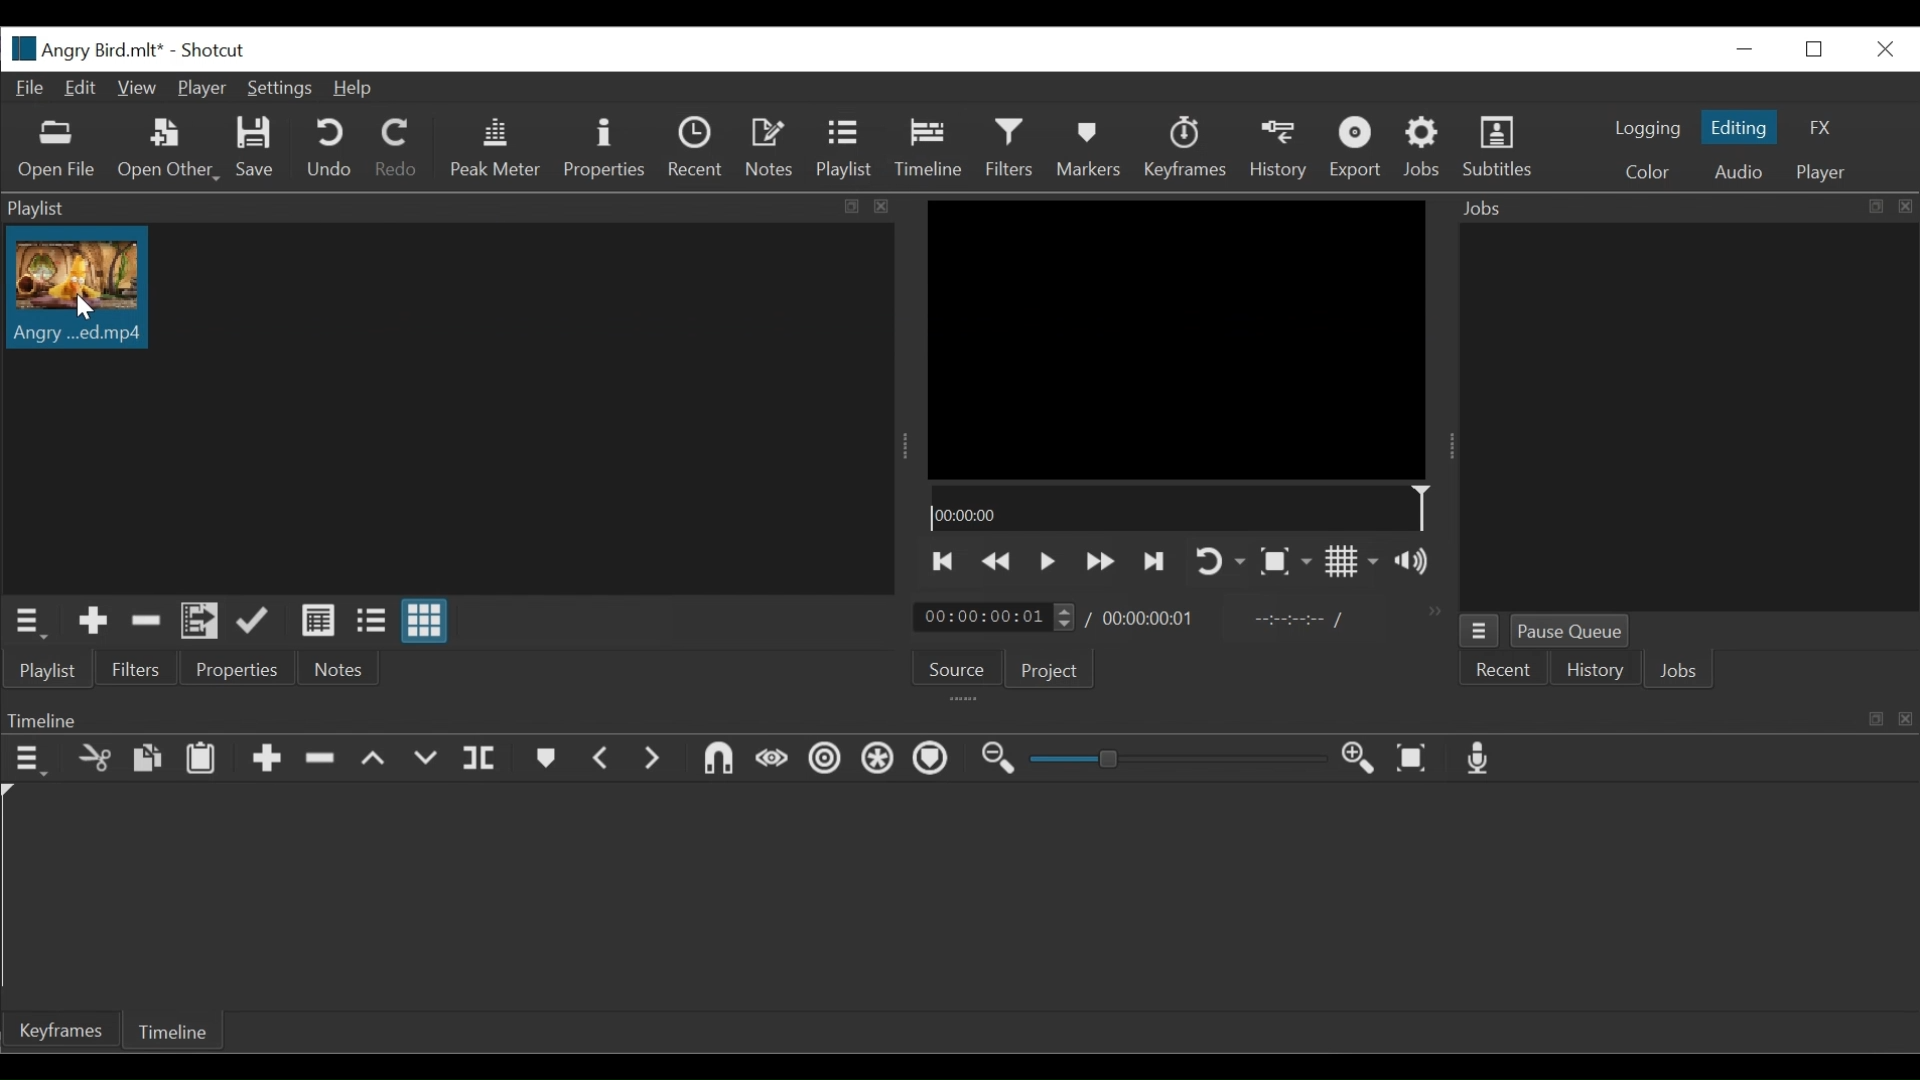  What do you see at coordinates (377, 758) in the screenshot?
I see `Lift` at bounding box center [377, 758].